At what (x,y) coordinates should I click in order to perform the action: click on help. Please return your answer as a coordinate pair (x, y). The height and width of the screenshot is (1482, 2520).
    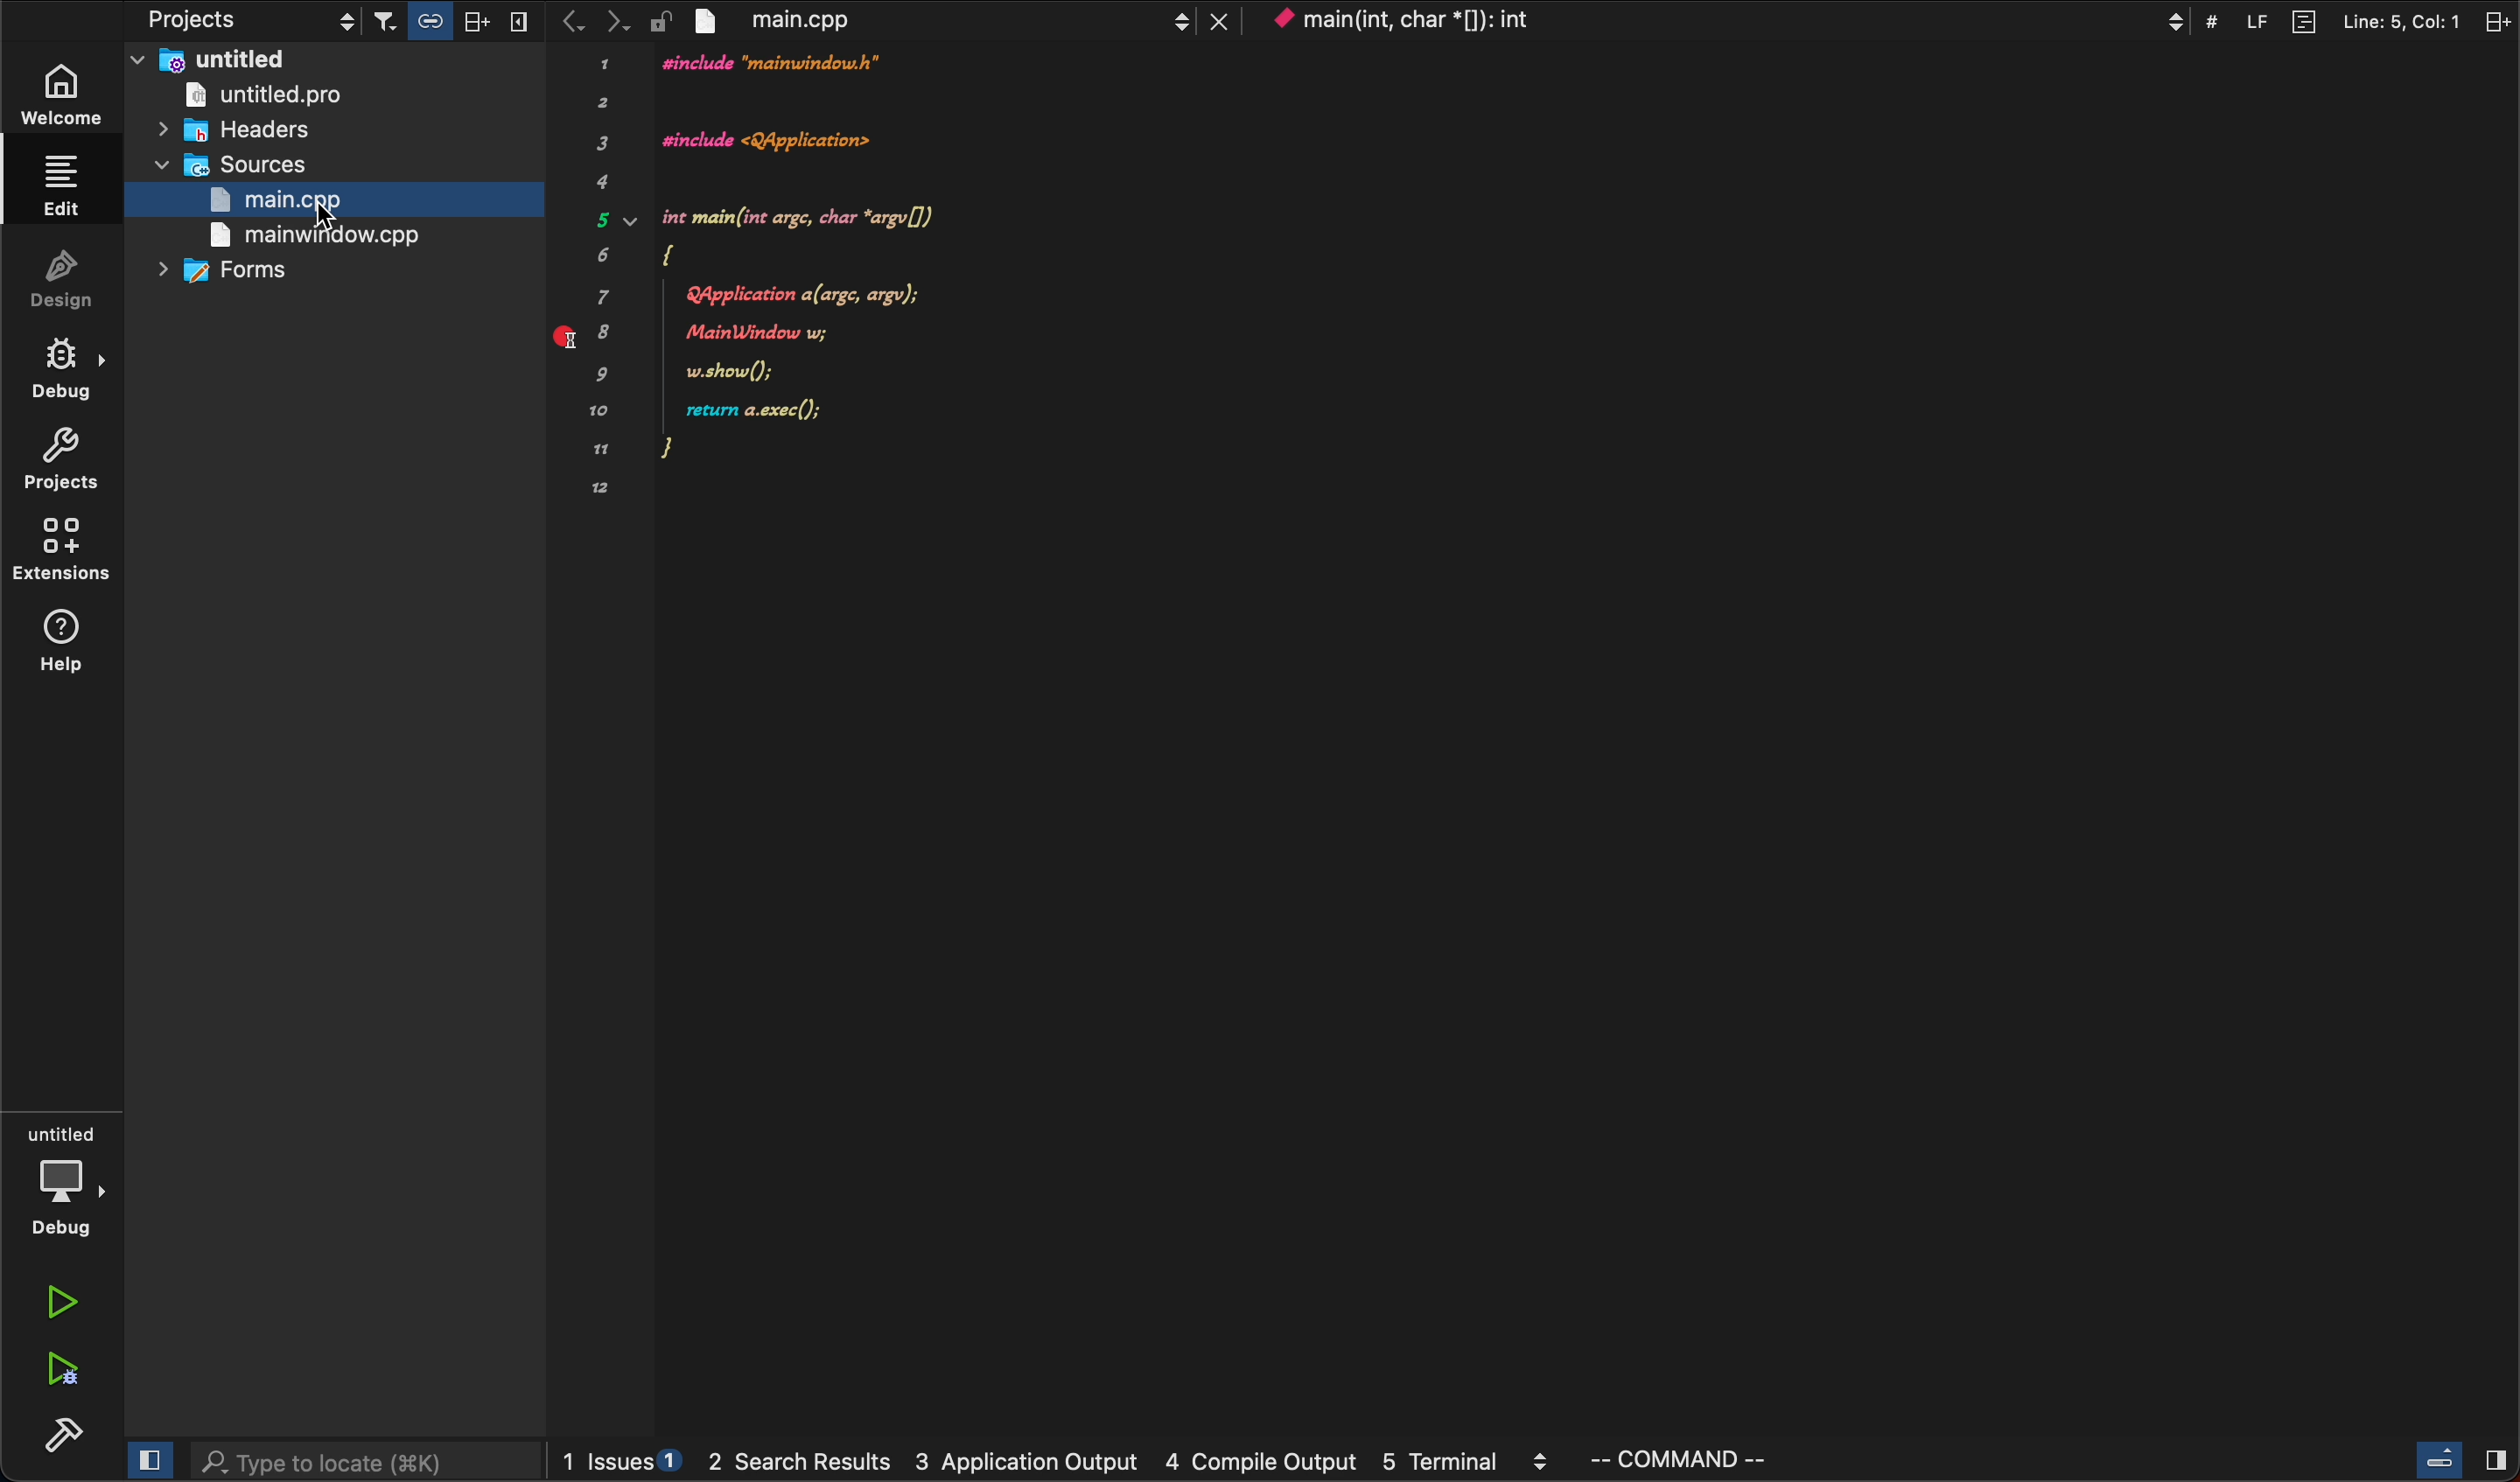
    Looking at the image, I should click on (60, 647).